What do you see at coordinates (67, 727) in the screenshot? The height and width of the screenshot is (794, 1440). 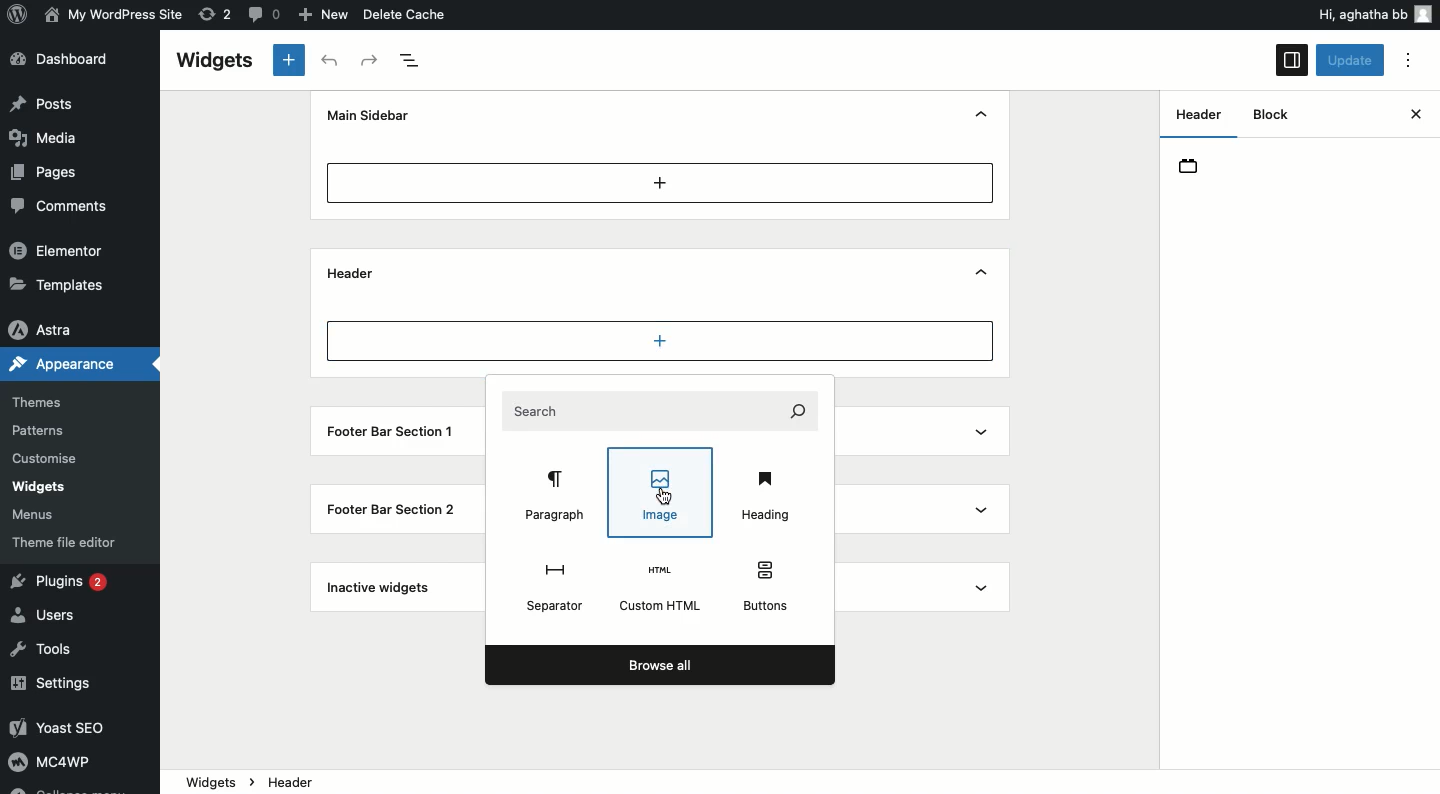 I see `Yoast SEO` at bounding box center [67, 727].